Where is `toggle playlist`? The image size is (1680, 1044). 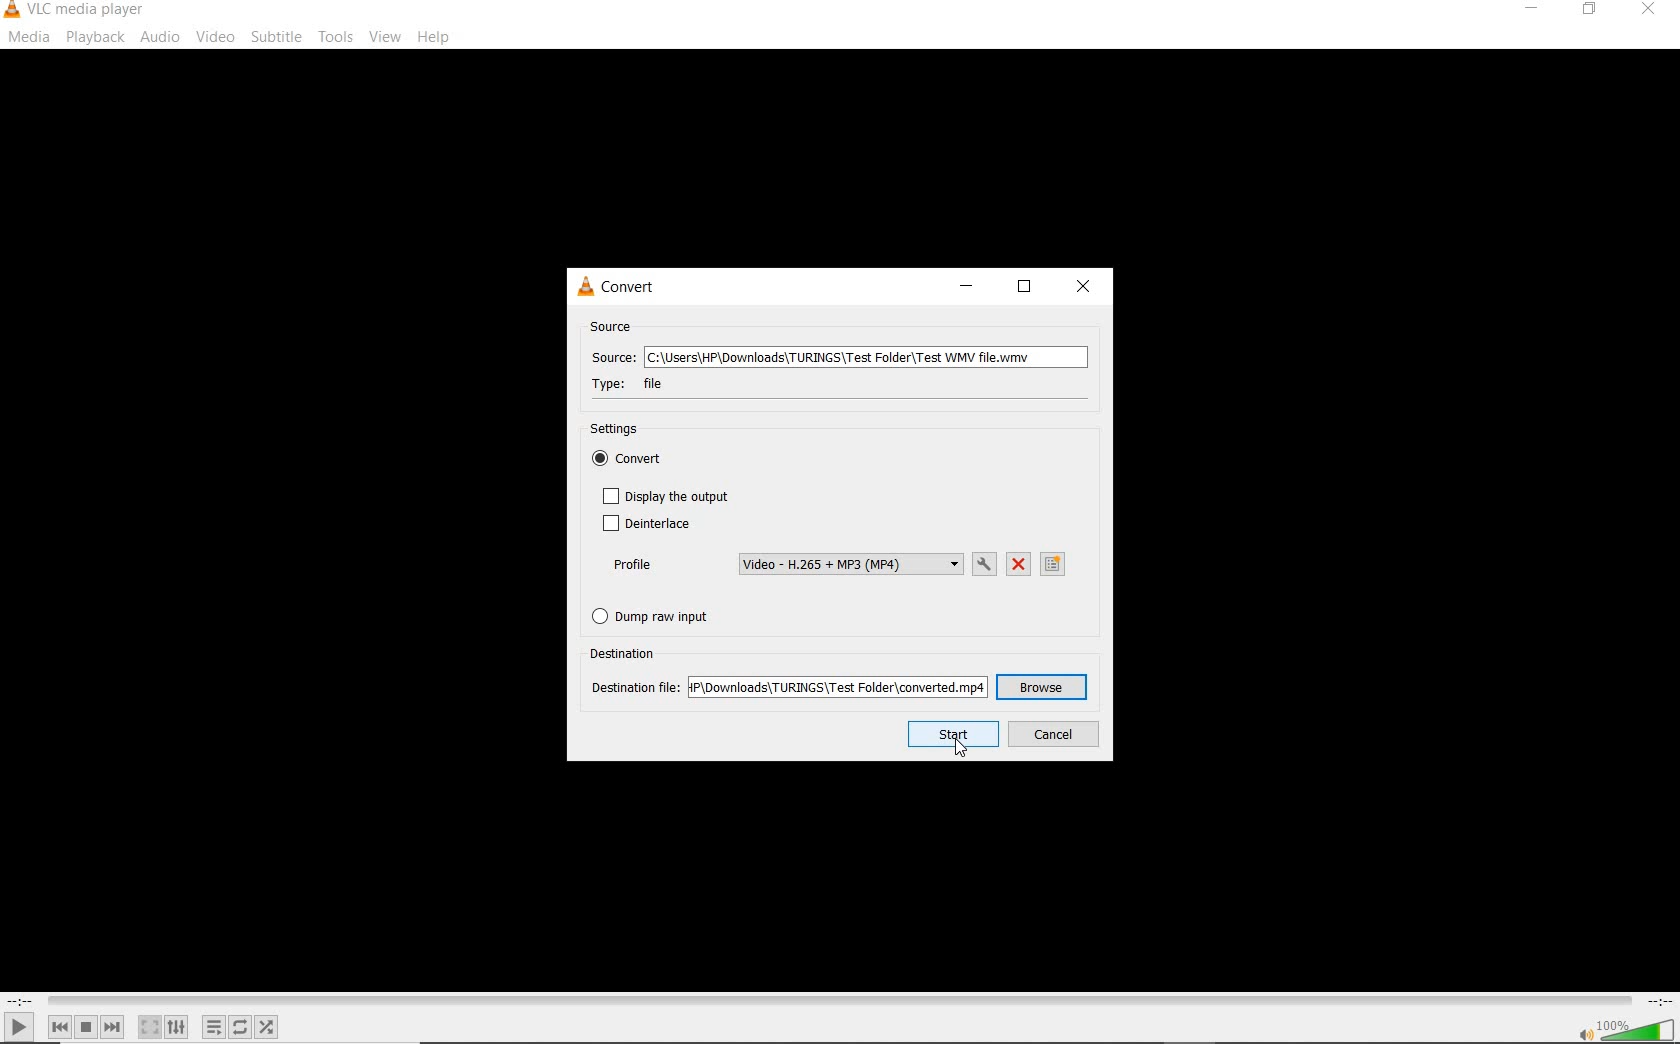 toggle playlist is located at coordinates (214, 1027).